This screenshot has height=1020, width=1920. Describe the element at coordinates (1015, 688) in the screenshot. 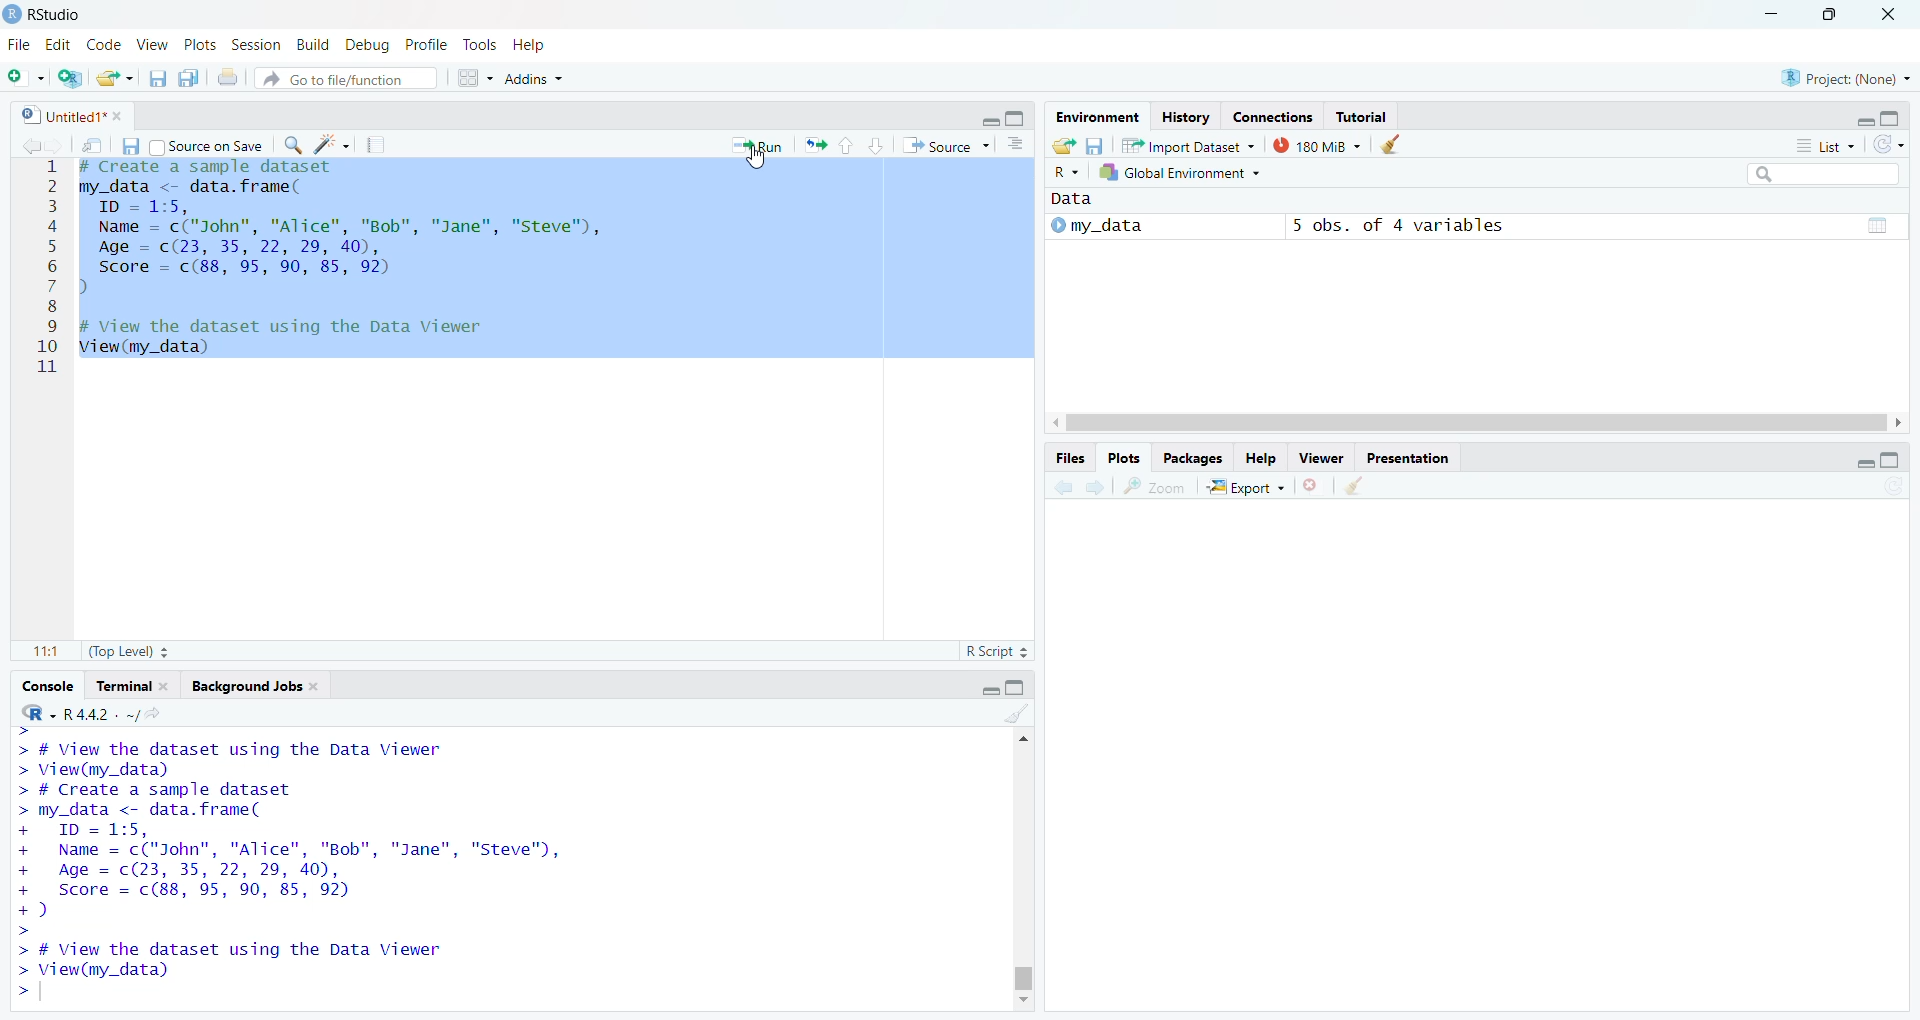

I see `Maximize` at that location.